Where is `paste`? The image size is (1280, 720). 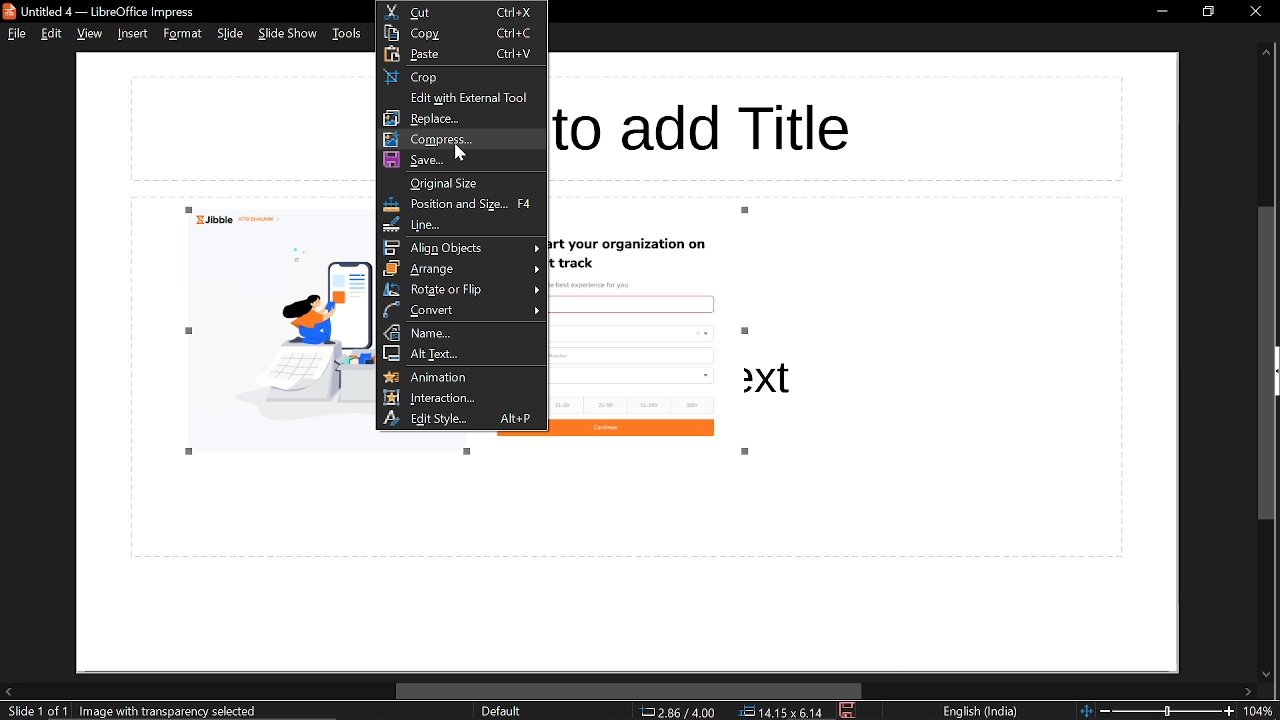
paste is located at coordinates (462, 55).